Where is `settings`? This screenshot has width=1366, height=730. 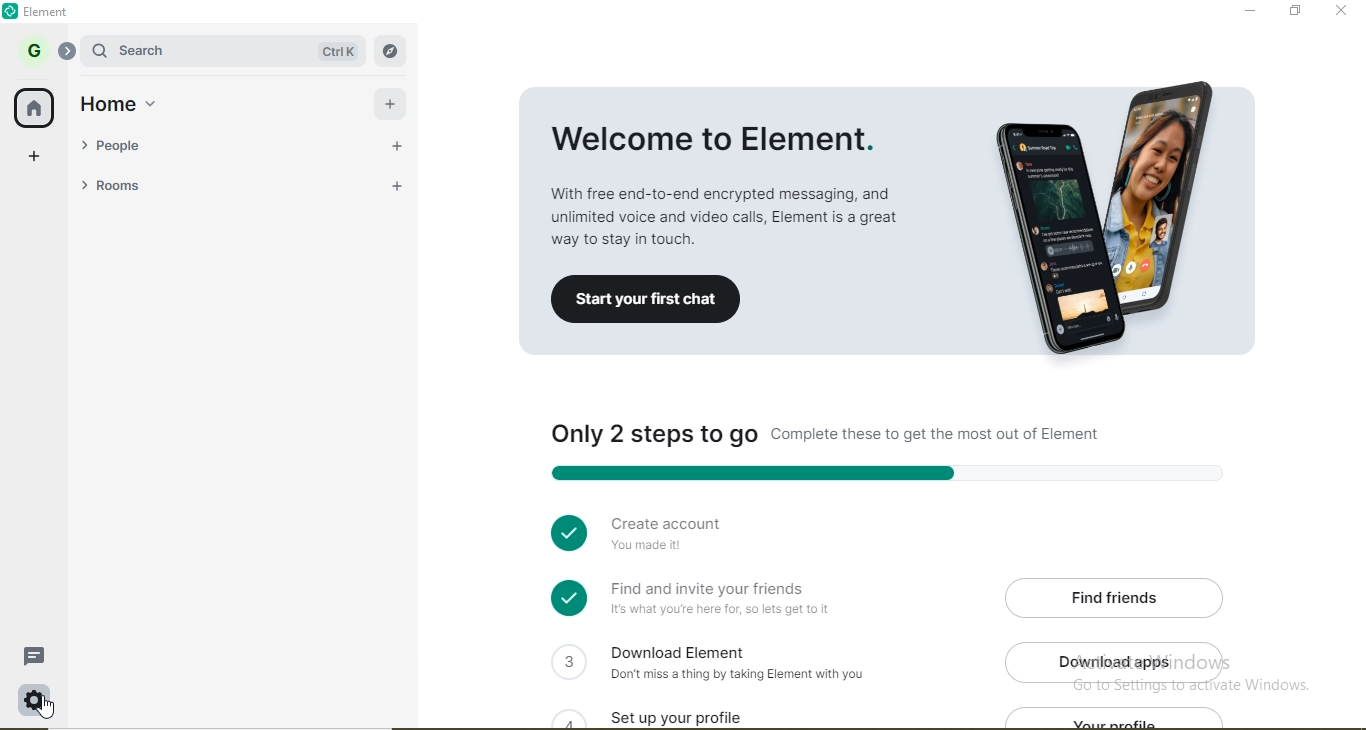 settings is located at coordinates (36, 697).